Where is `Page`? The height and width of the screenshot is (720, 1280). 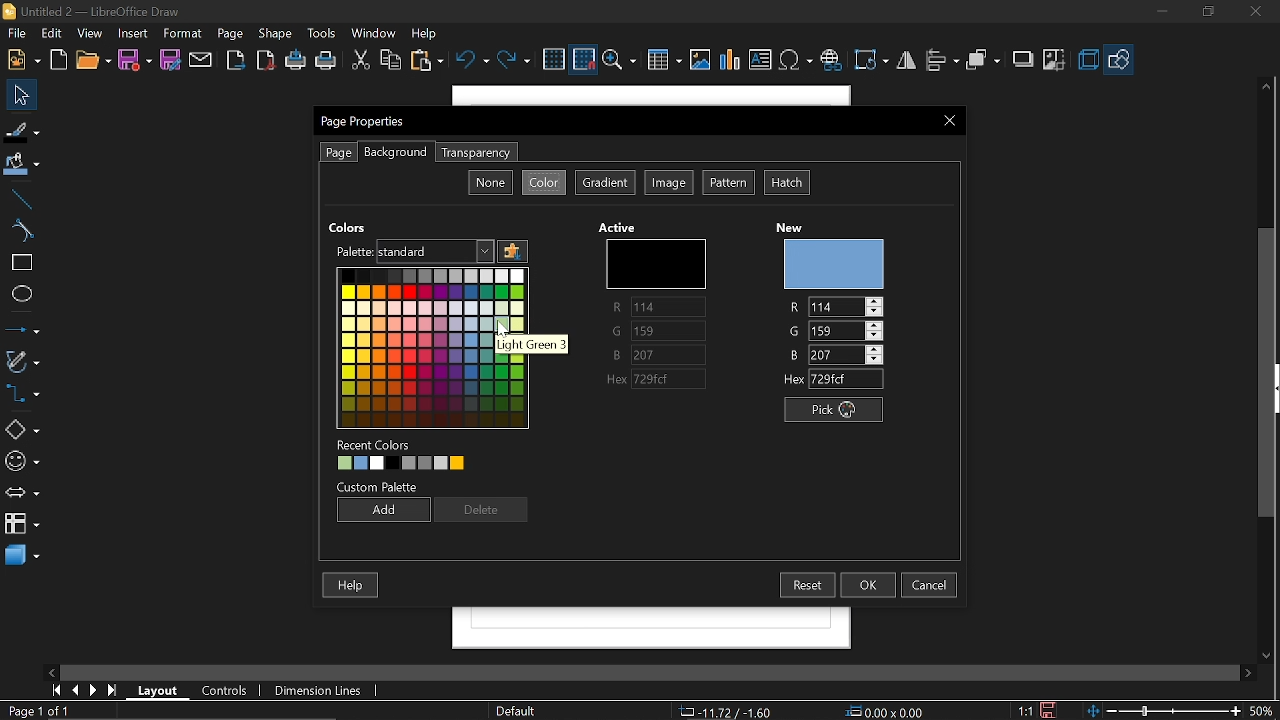
Page is located at coordinates (230, 35).